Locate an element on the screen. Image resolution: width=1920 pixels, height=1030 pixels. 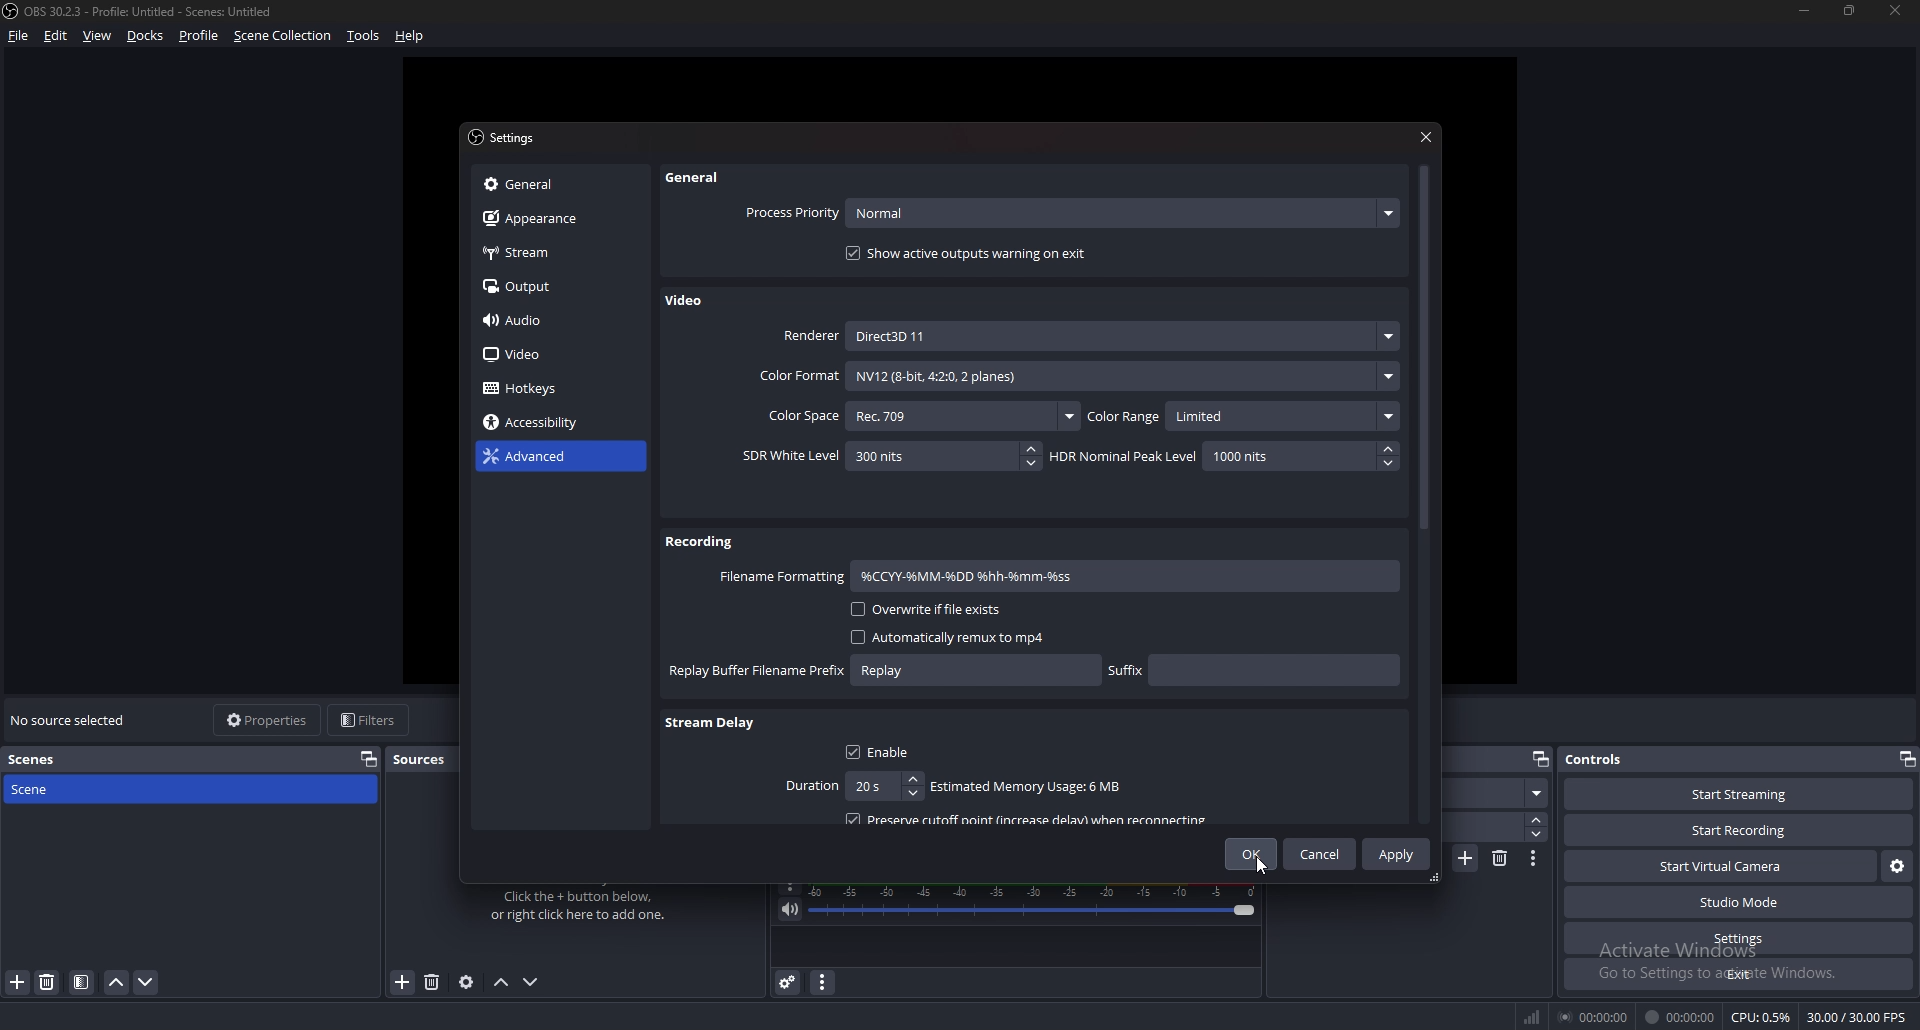
cancel is located at coordinates (1321, 856).